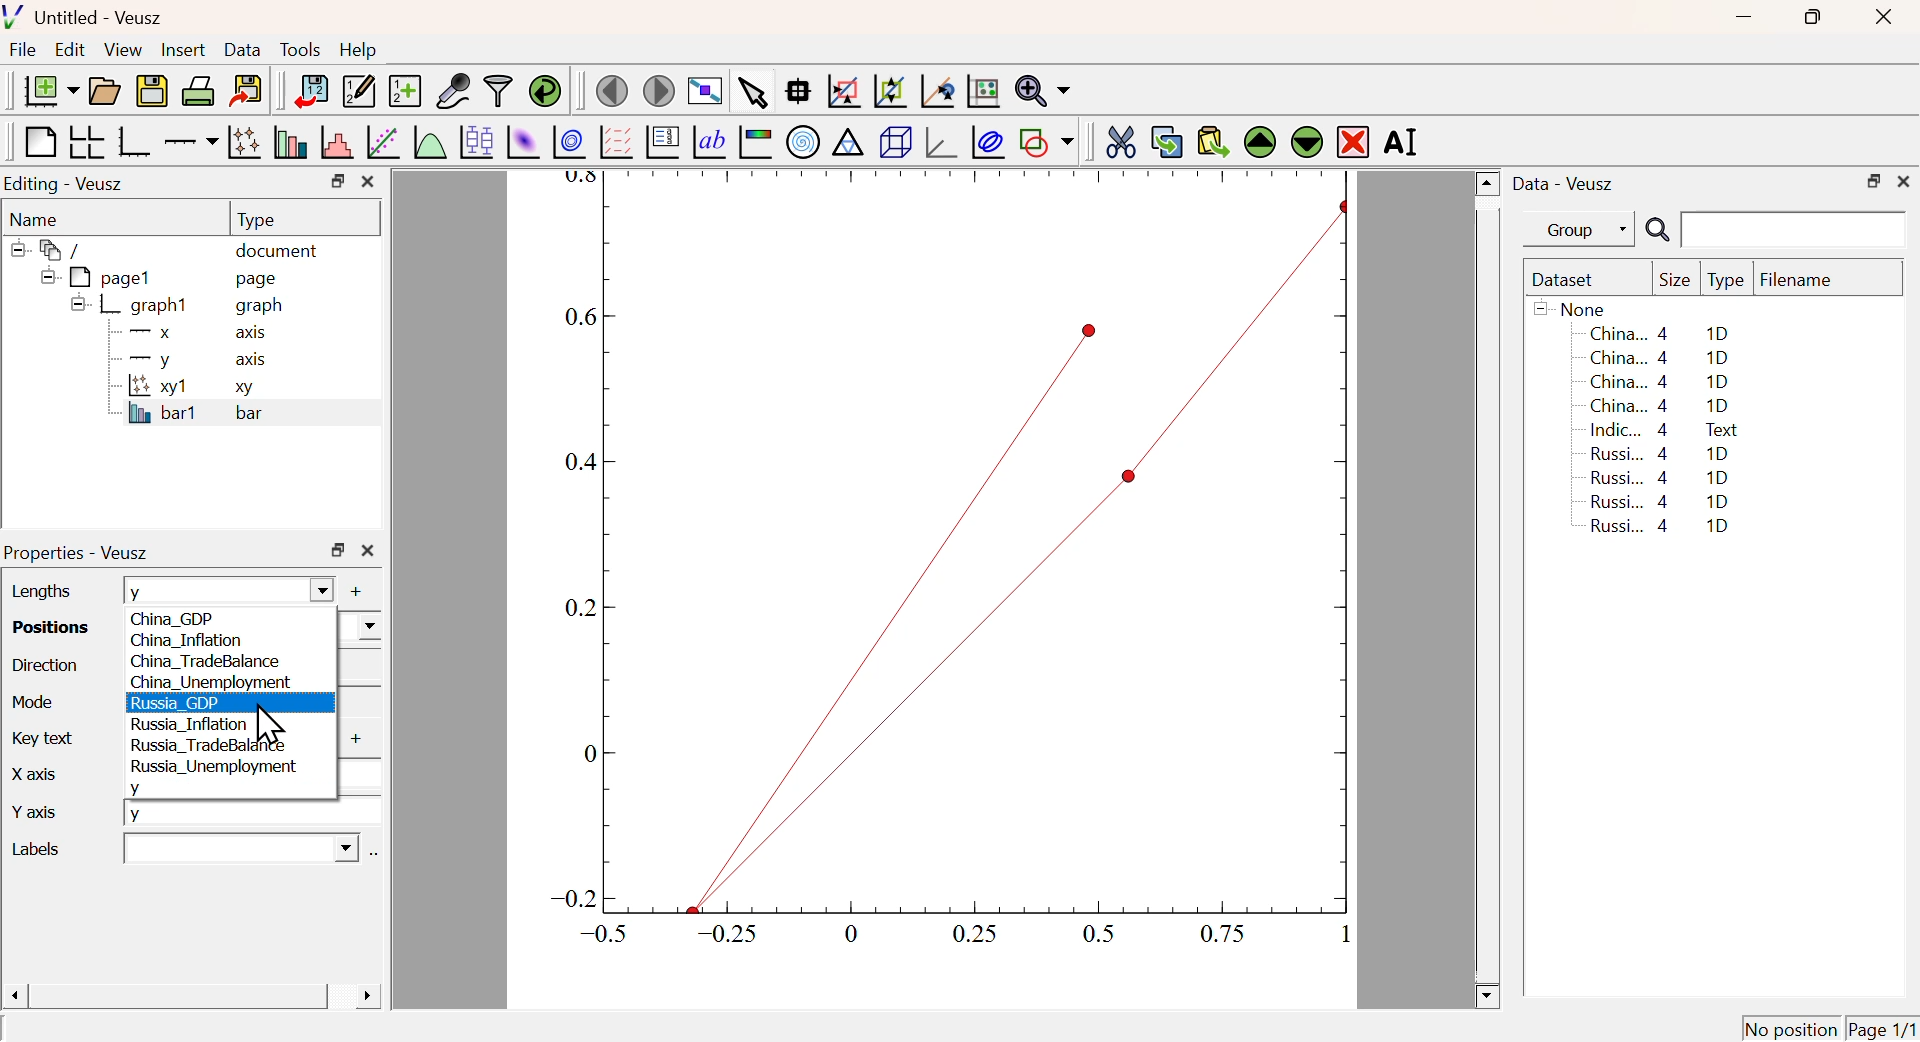 The height and width of the screenshot is (1042, 1920). What do you see at coordinates (190, 144) in the screenshot?
I see `Add an axis to a plot` at bounding box center [190, 144].